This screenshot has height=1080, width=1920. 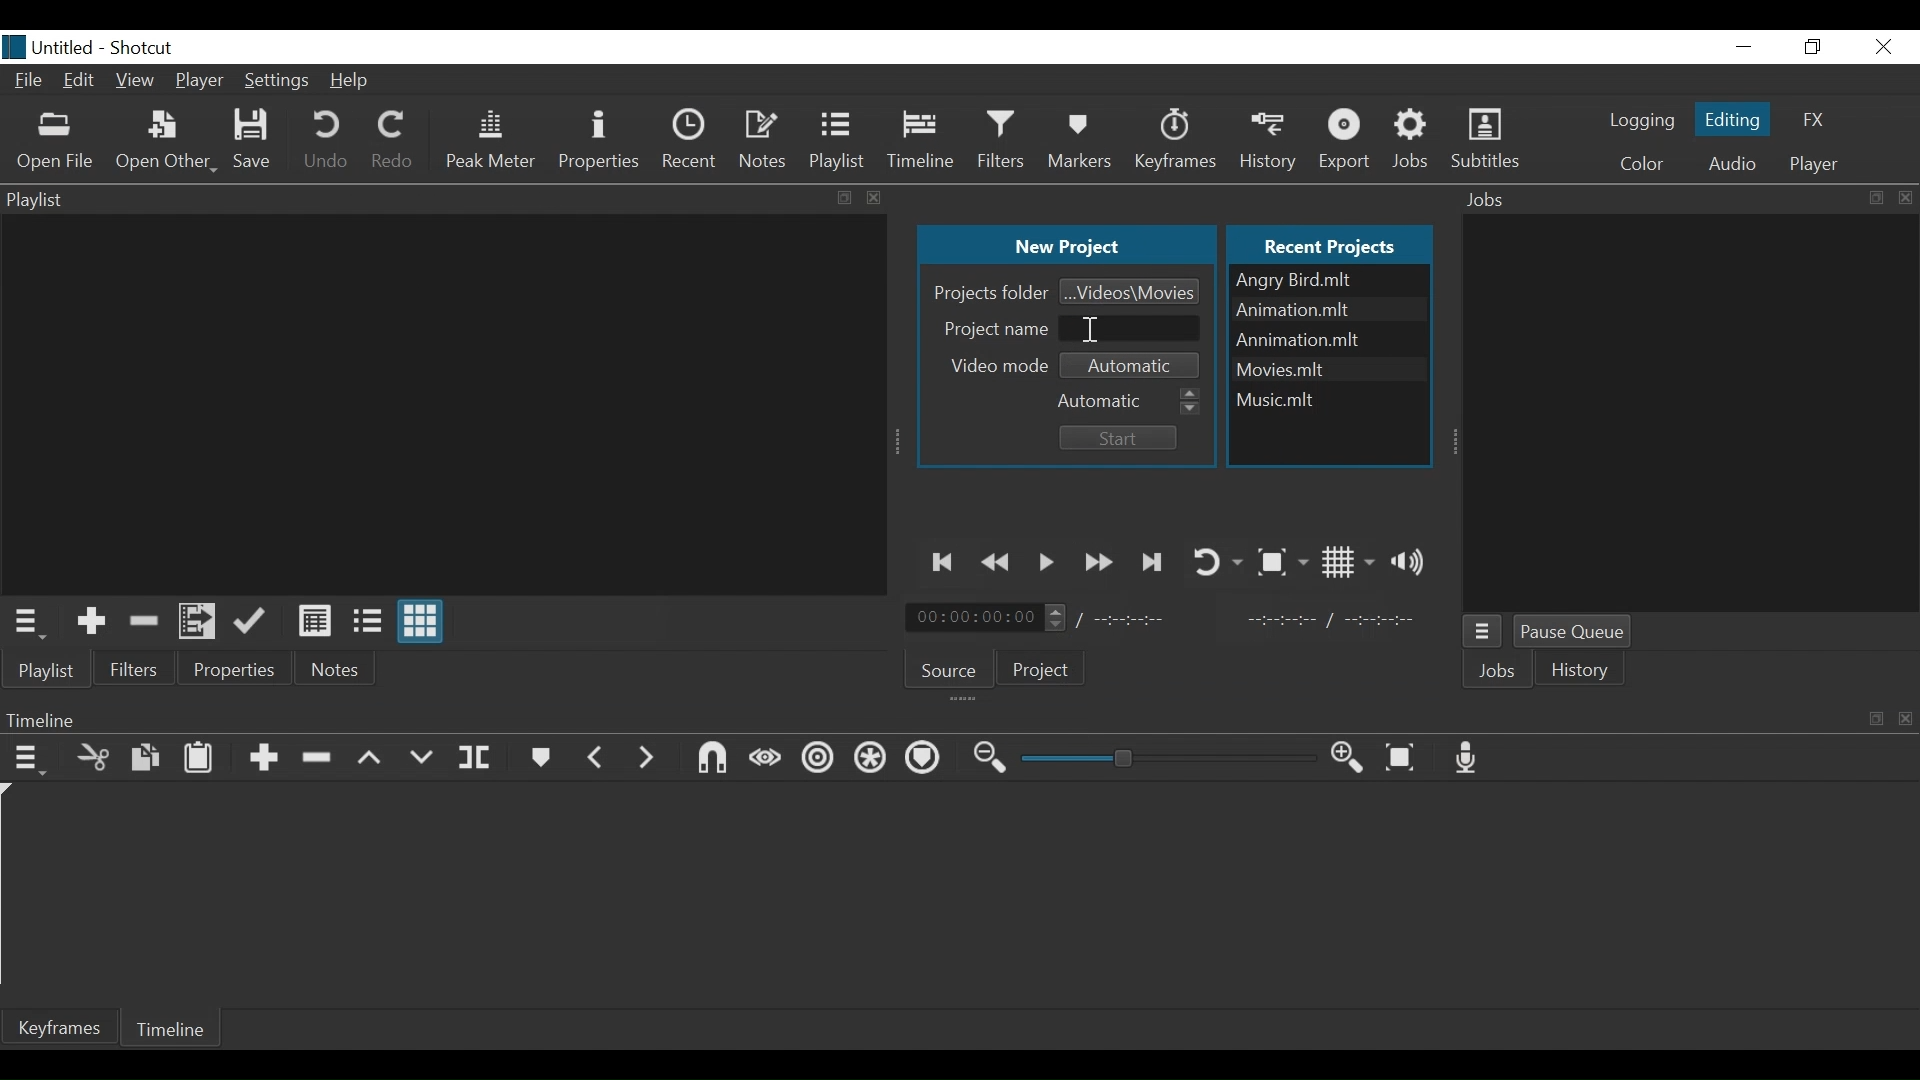 I want to click on Clip Thumbnail, so click(x=438, y=403).